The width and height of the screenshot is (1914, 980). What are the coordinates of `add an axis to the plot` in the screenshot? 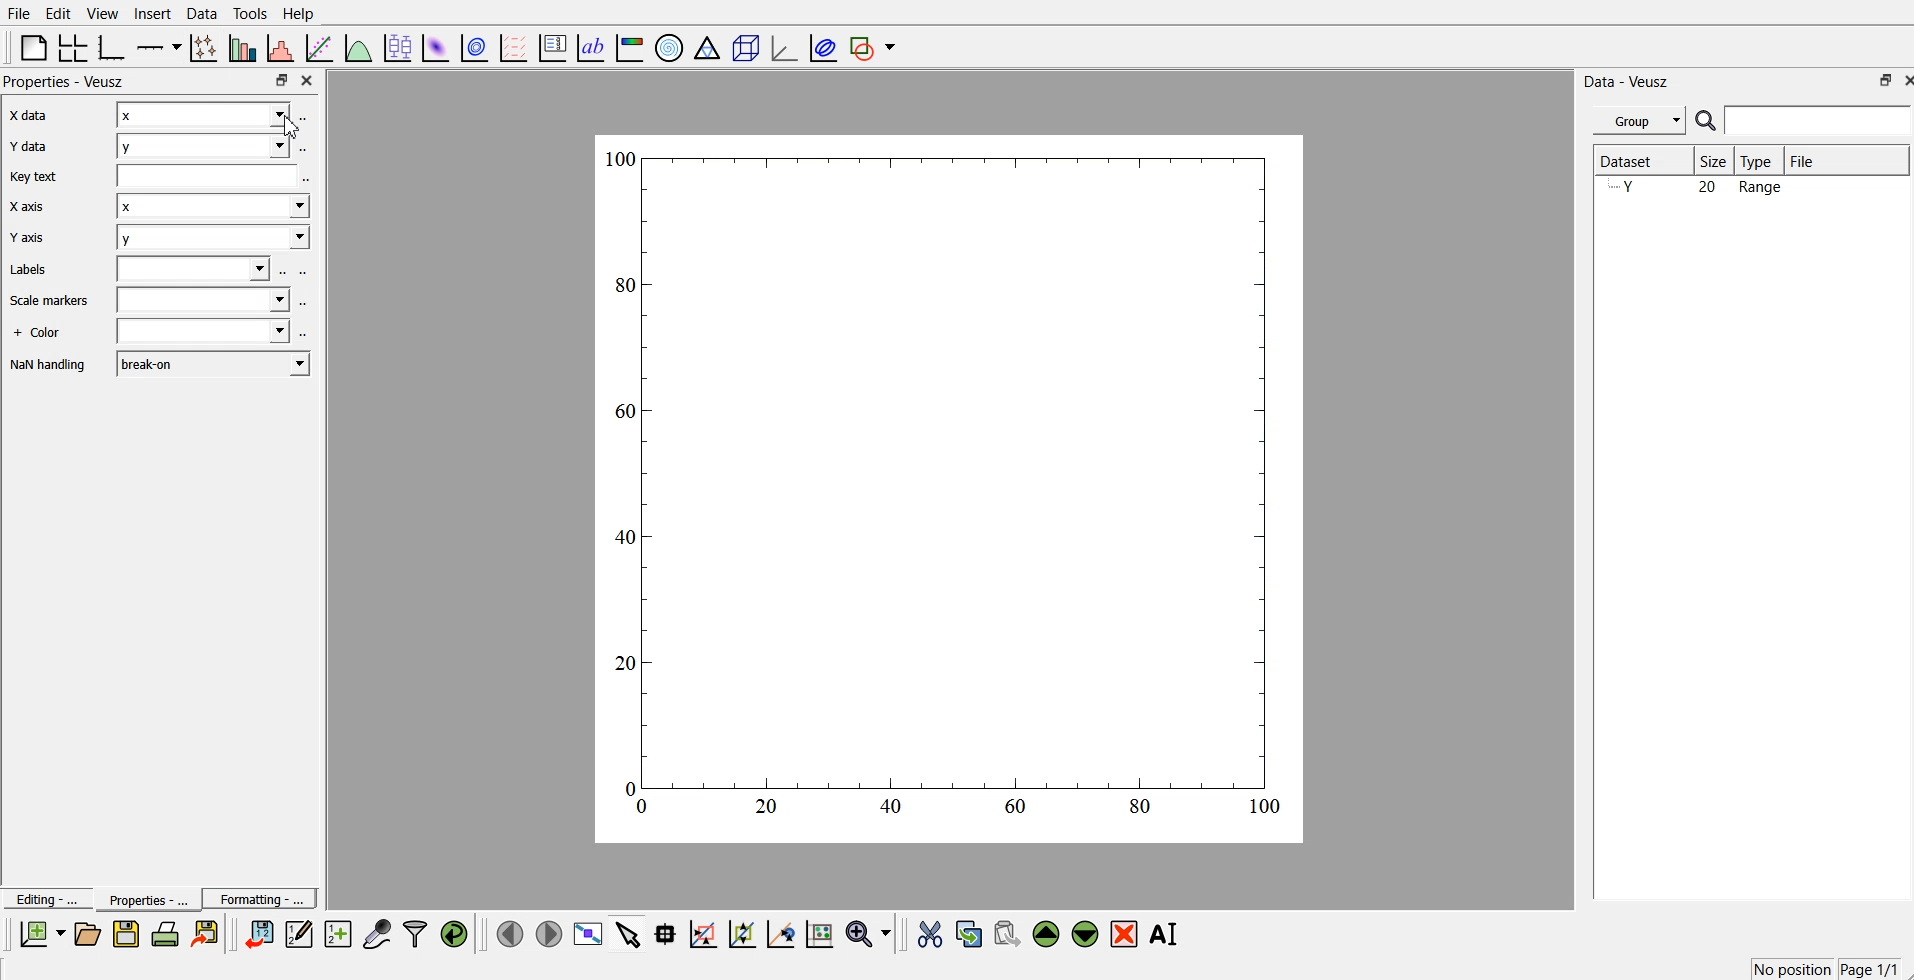 It's located at (159, 46).